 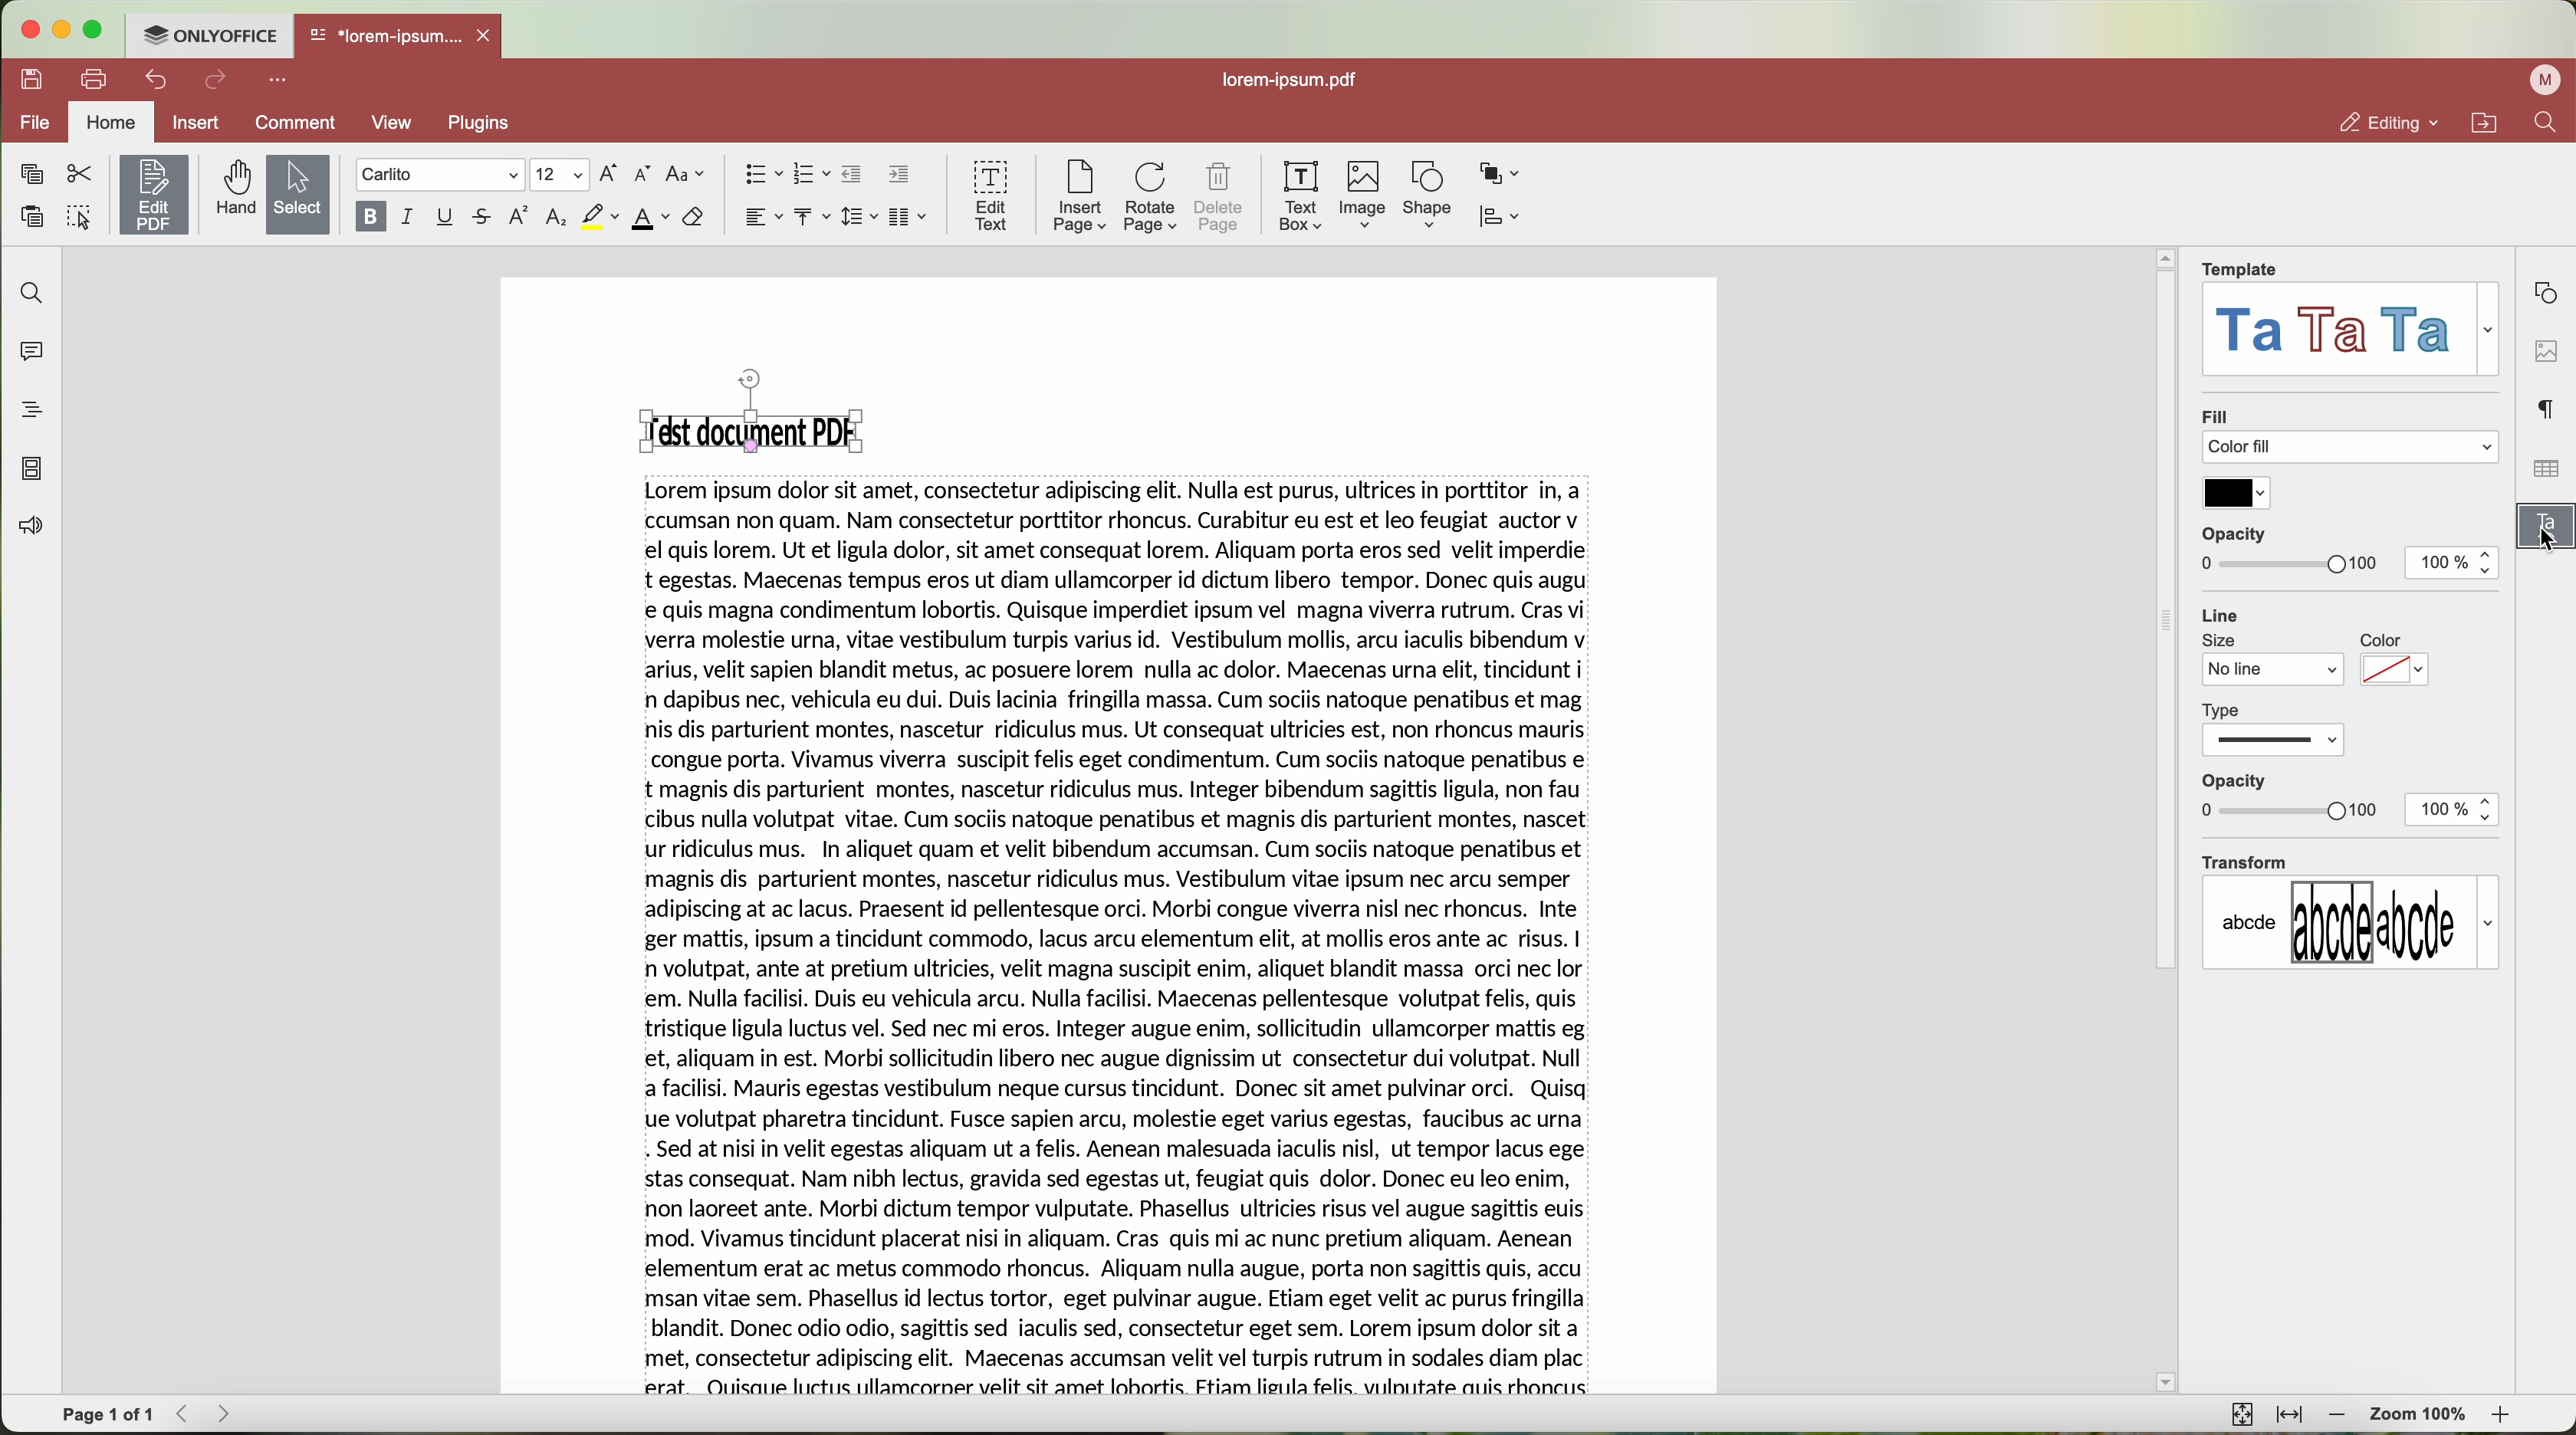 What do you see at coordinates (410, 218) in the screenshot?
I see `italic` at bounding box center [410, 218].